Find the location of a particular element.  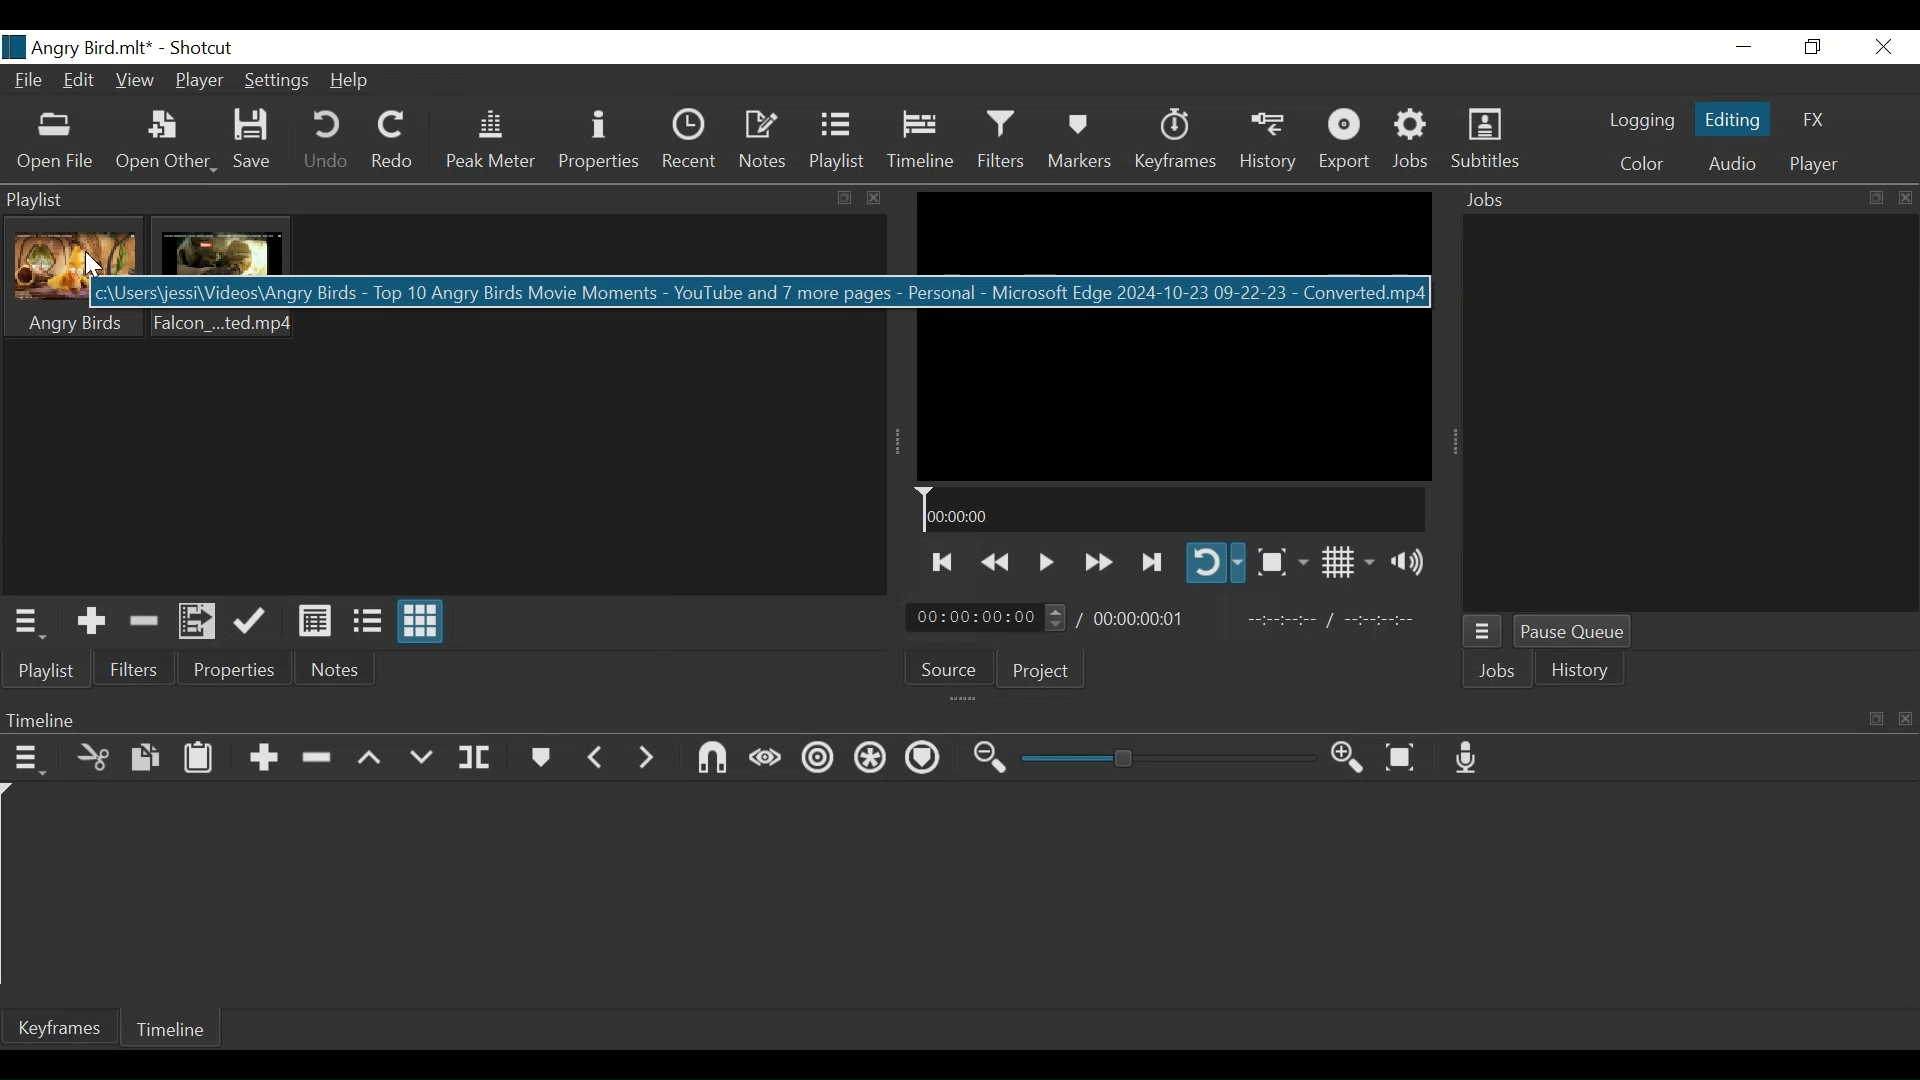

Total Duration is located at coordinates (1147, 619).